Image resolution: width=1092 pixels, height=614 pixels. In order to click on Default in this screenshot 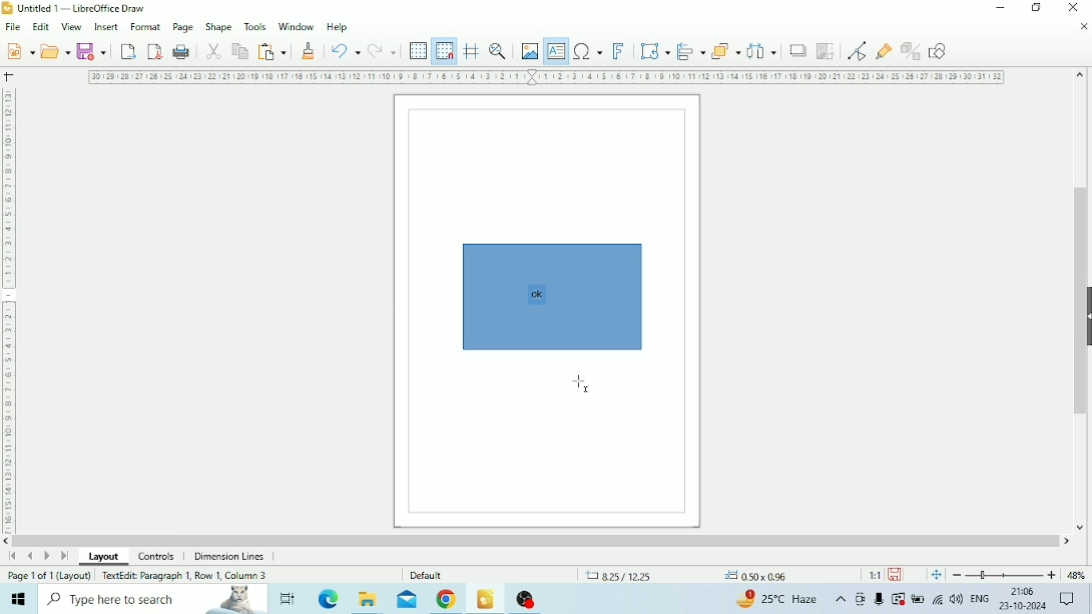, I will do `click(428, 574)`.